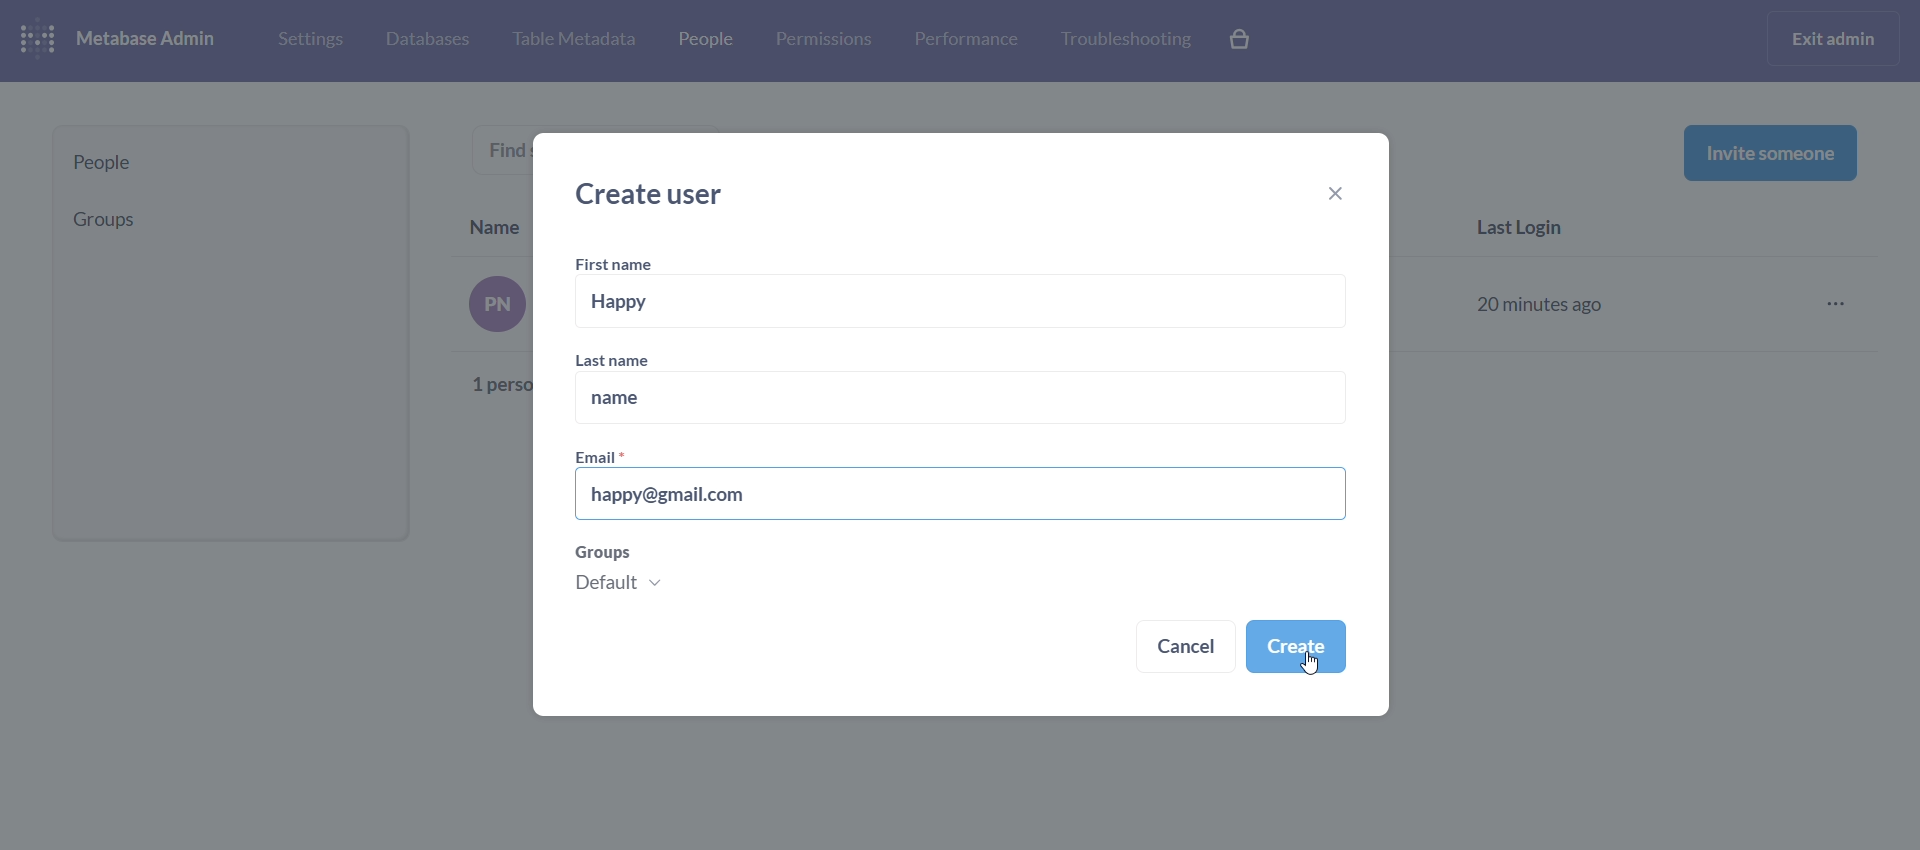  Describe the element at coordinates (1544, 301) in the screenshot. I see `20 minutes ago` at that location.